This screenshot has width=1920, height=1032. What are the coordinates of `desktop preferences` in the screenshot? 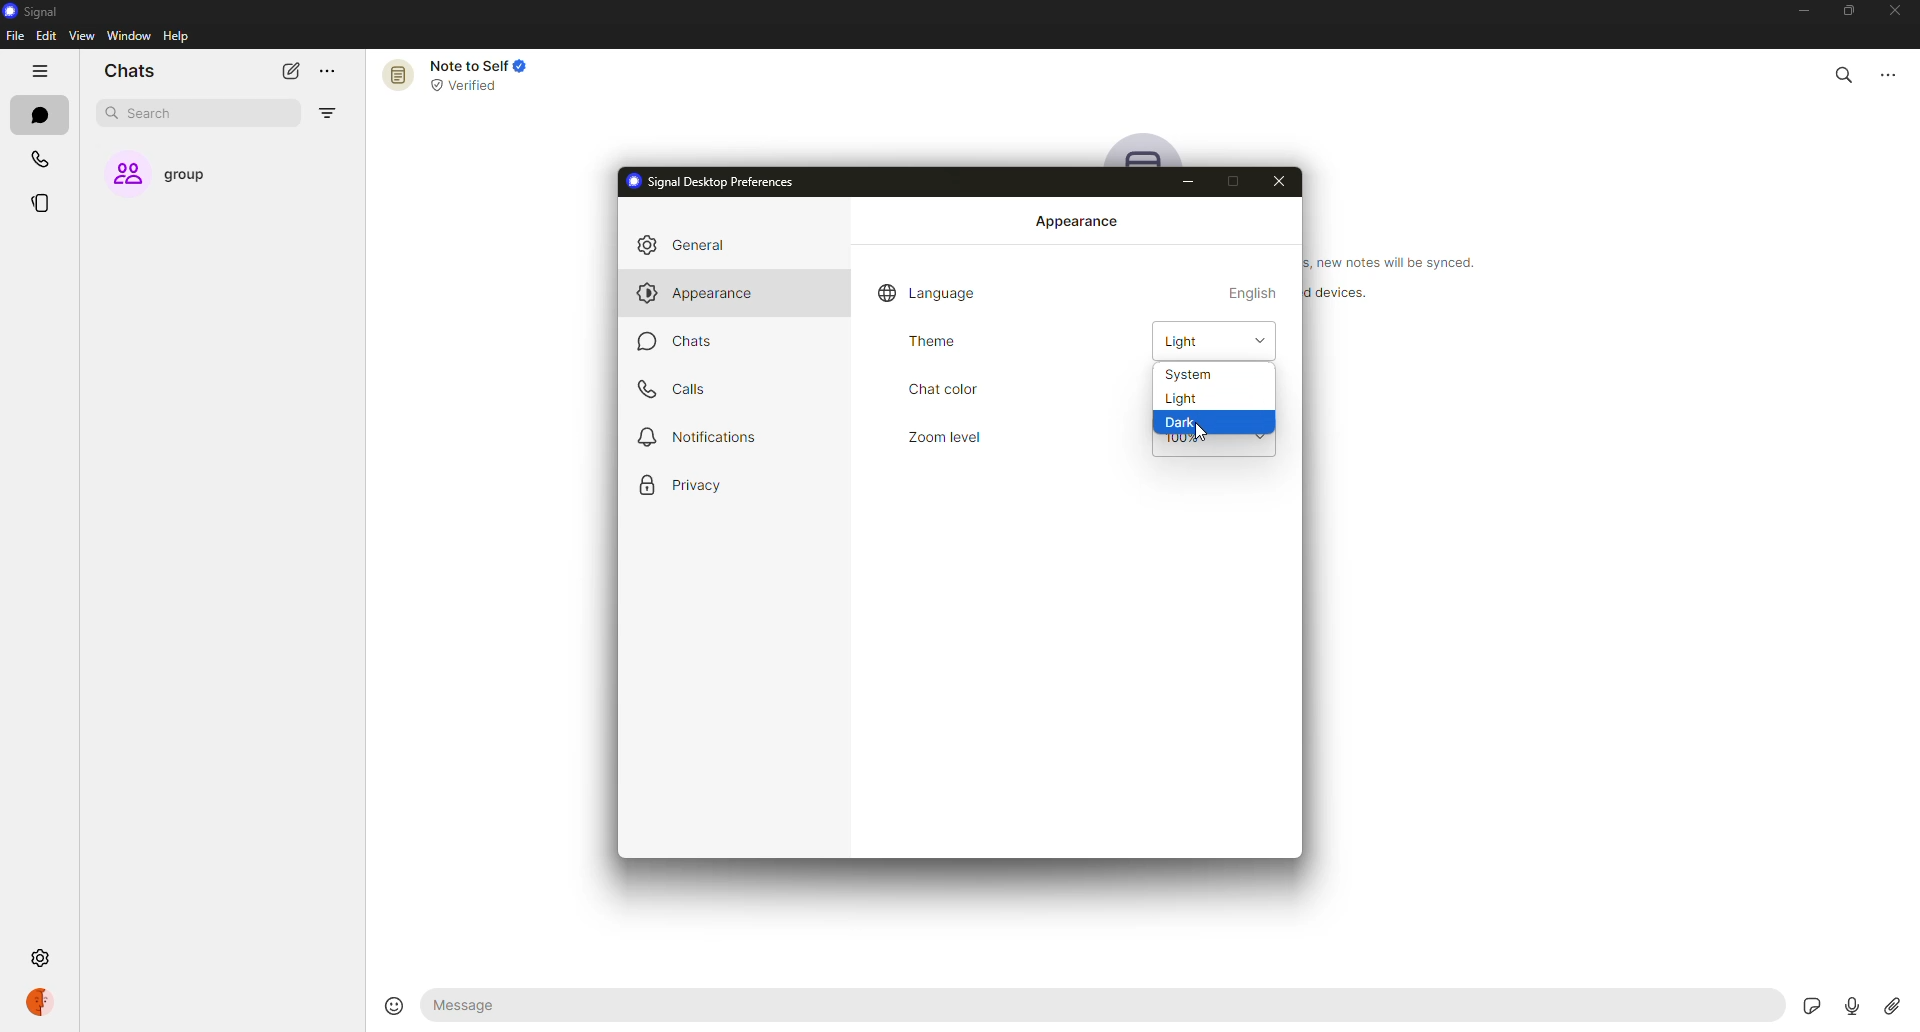 It's located at (717, 180).